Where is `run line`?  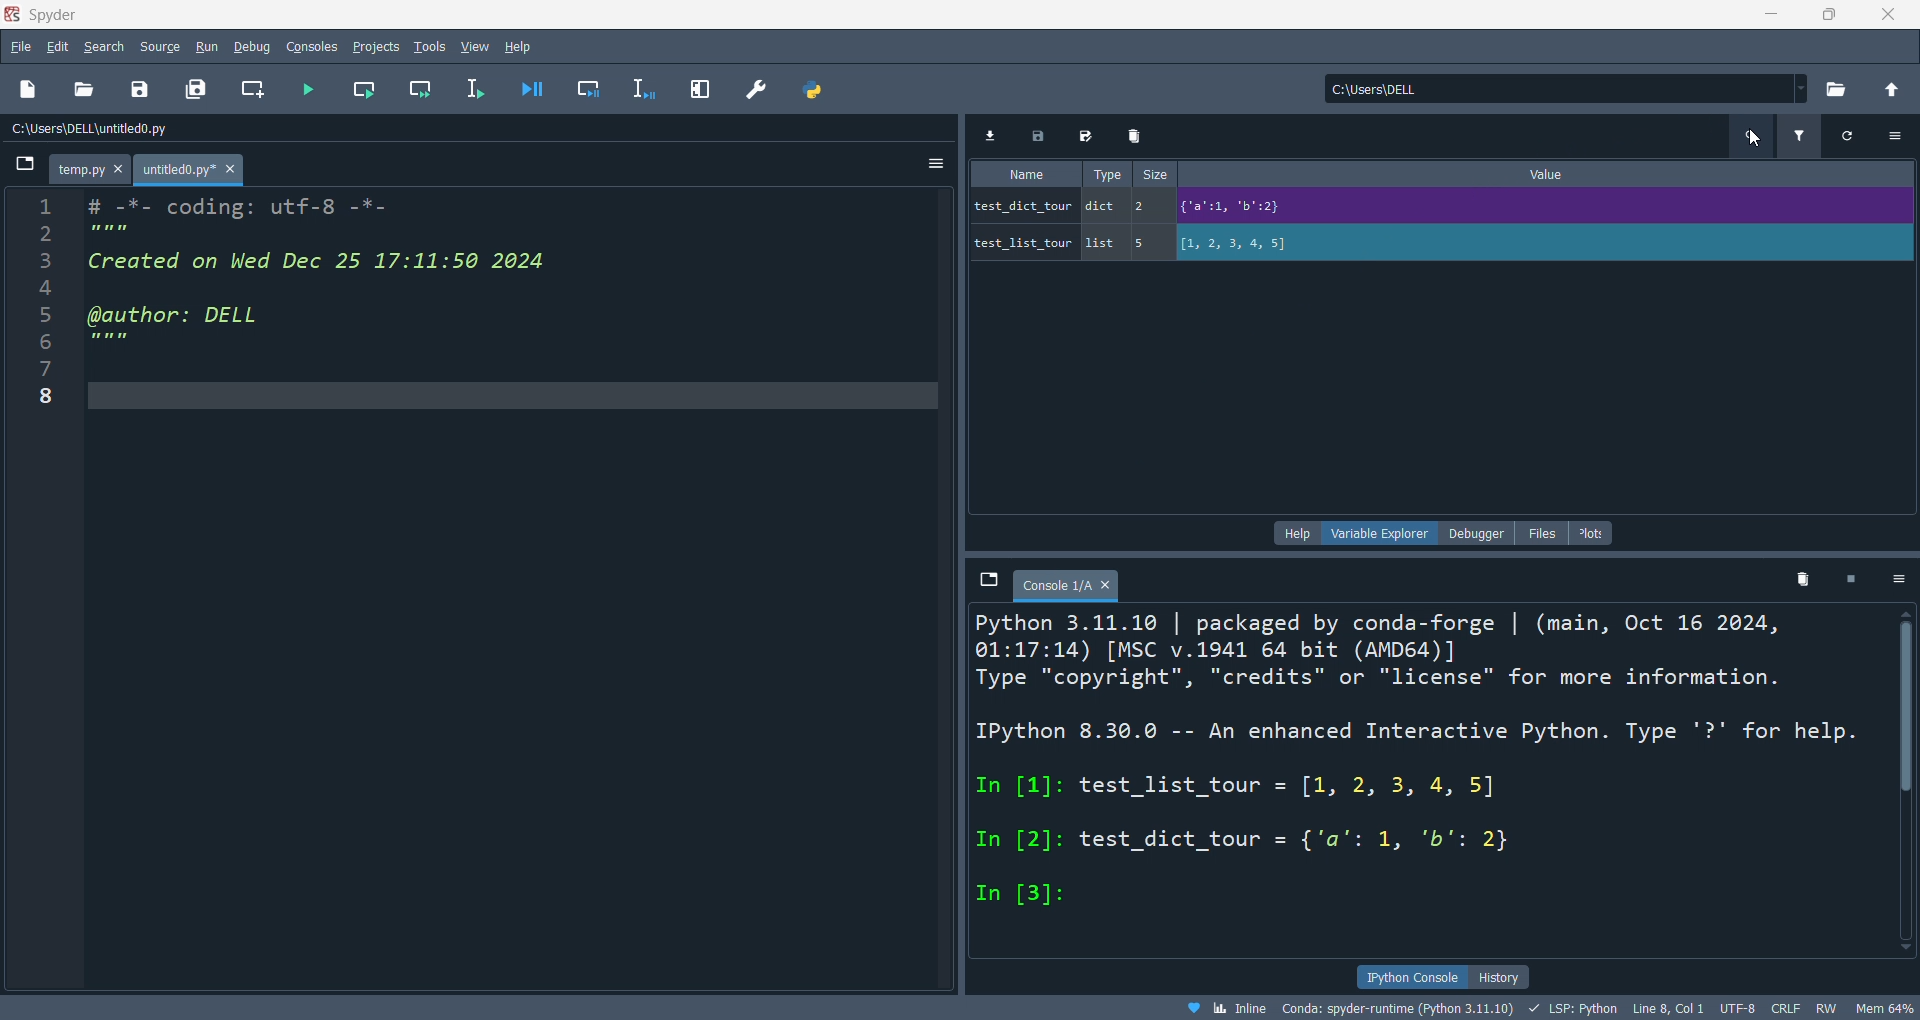 run line is located at coordinates (471, 87).